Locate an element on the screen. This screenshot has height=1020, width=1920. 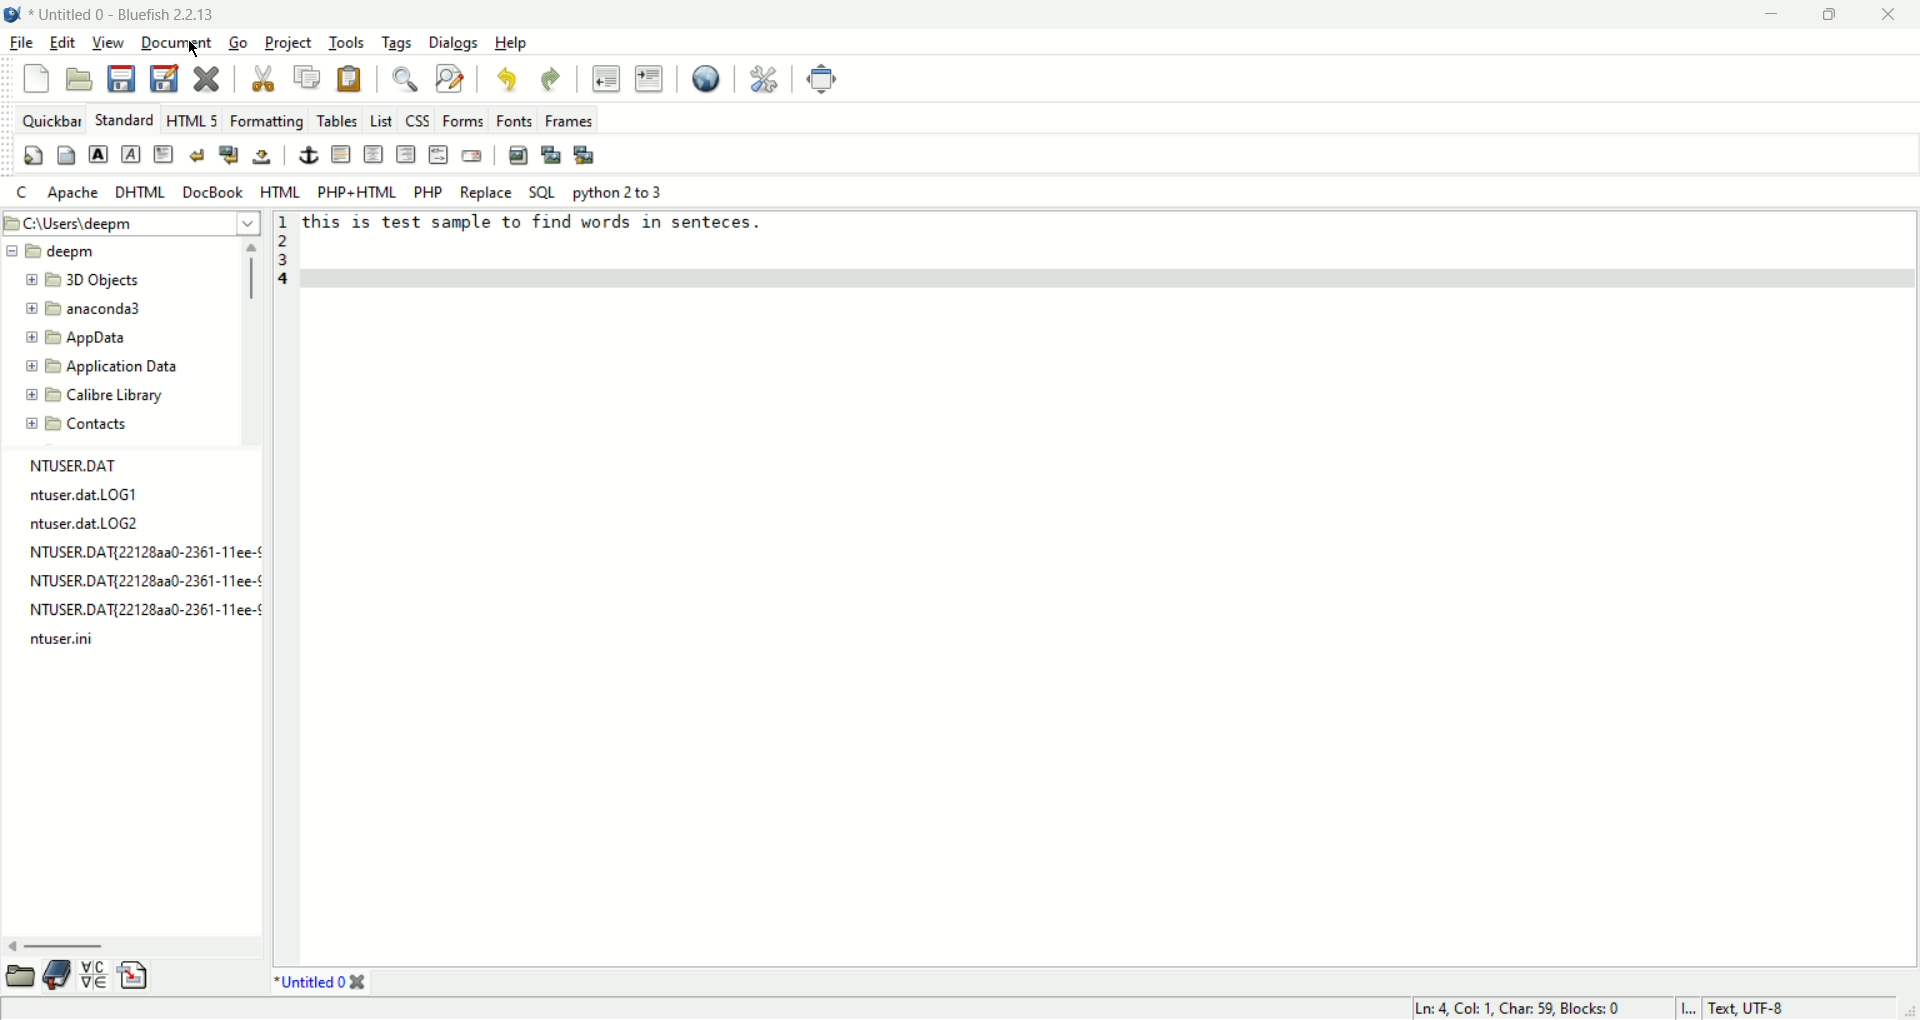
AppData is located at coordinates (118, 338).